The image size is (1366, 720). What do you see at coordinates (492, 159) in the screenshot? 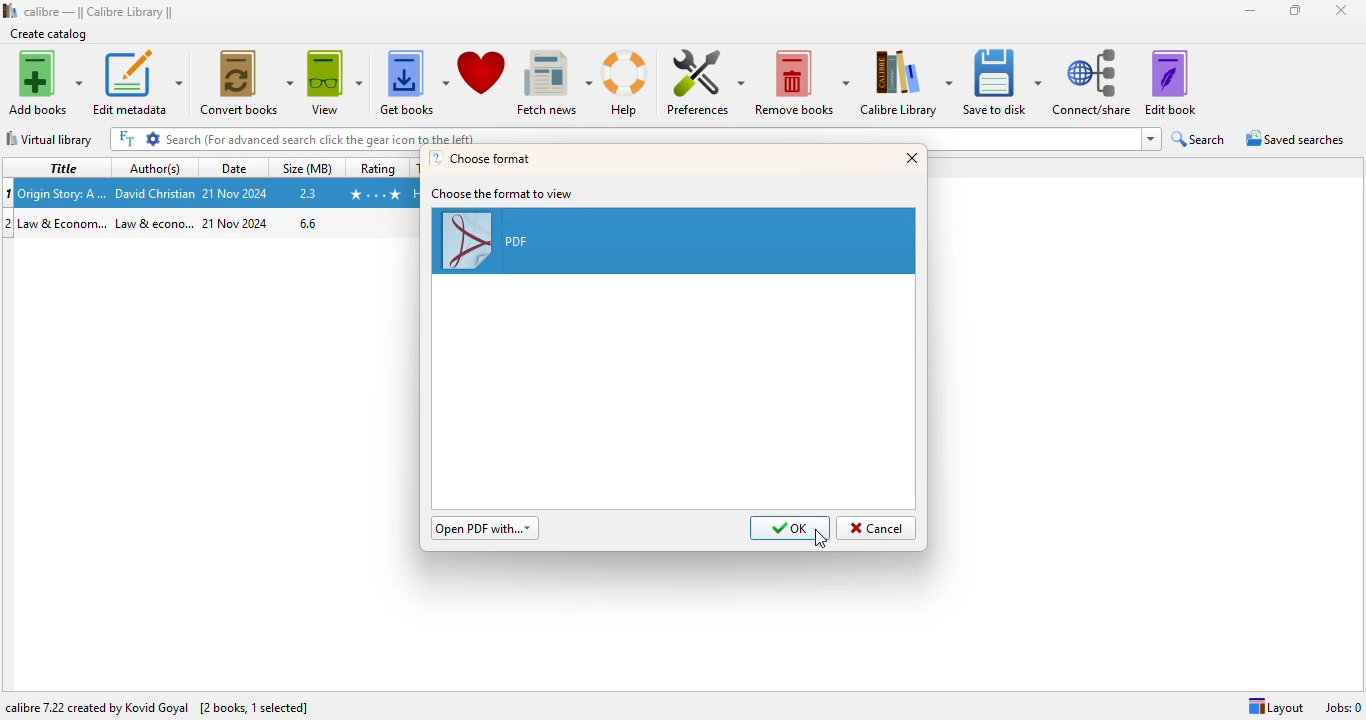
I see `choose format` at bounding box center [492, 159].